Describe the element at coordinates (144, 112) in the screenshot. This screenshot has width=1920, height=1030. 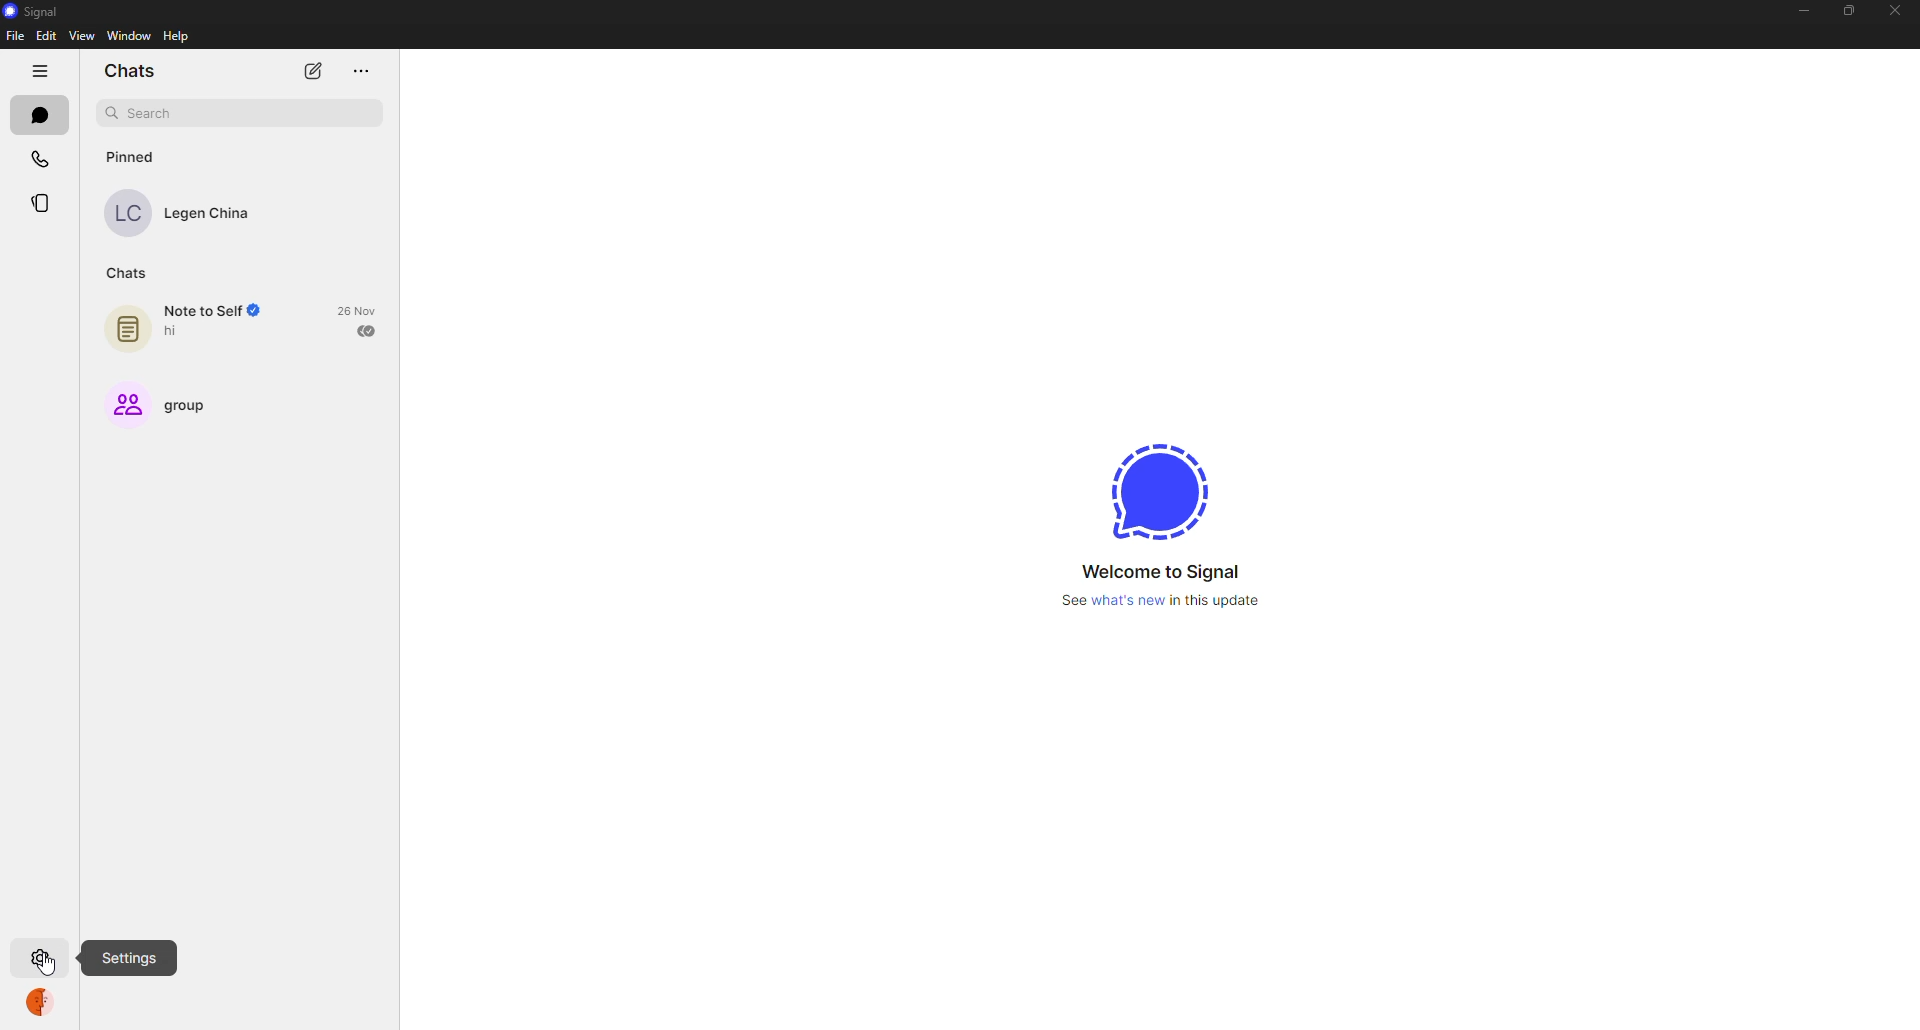
I see `search` at that location.